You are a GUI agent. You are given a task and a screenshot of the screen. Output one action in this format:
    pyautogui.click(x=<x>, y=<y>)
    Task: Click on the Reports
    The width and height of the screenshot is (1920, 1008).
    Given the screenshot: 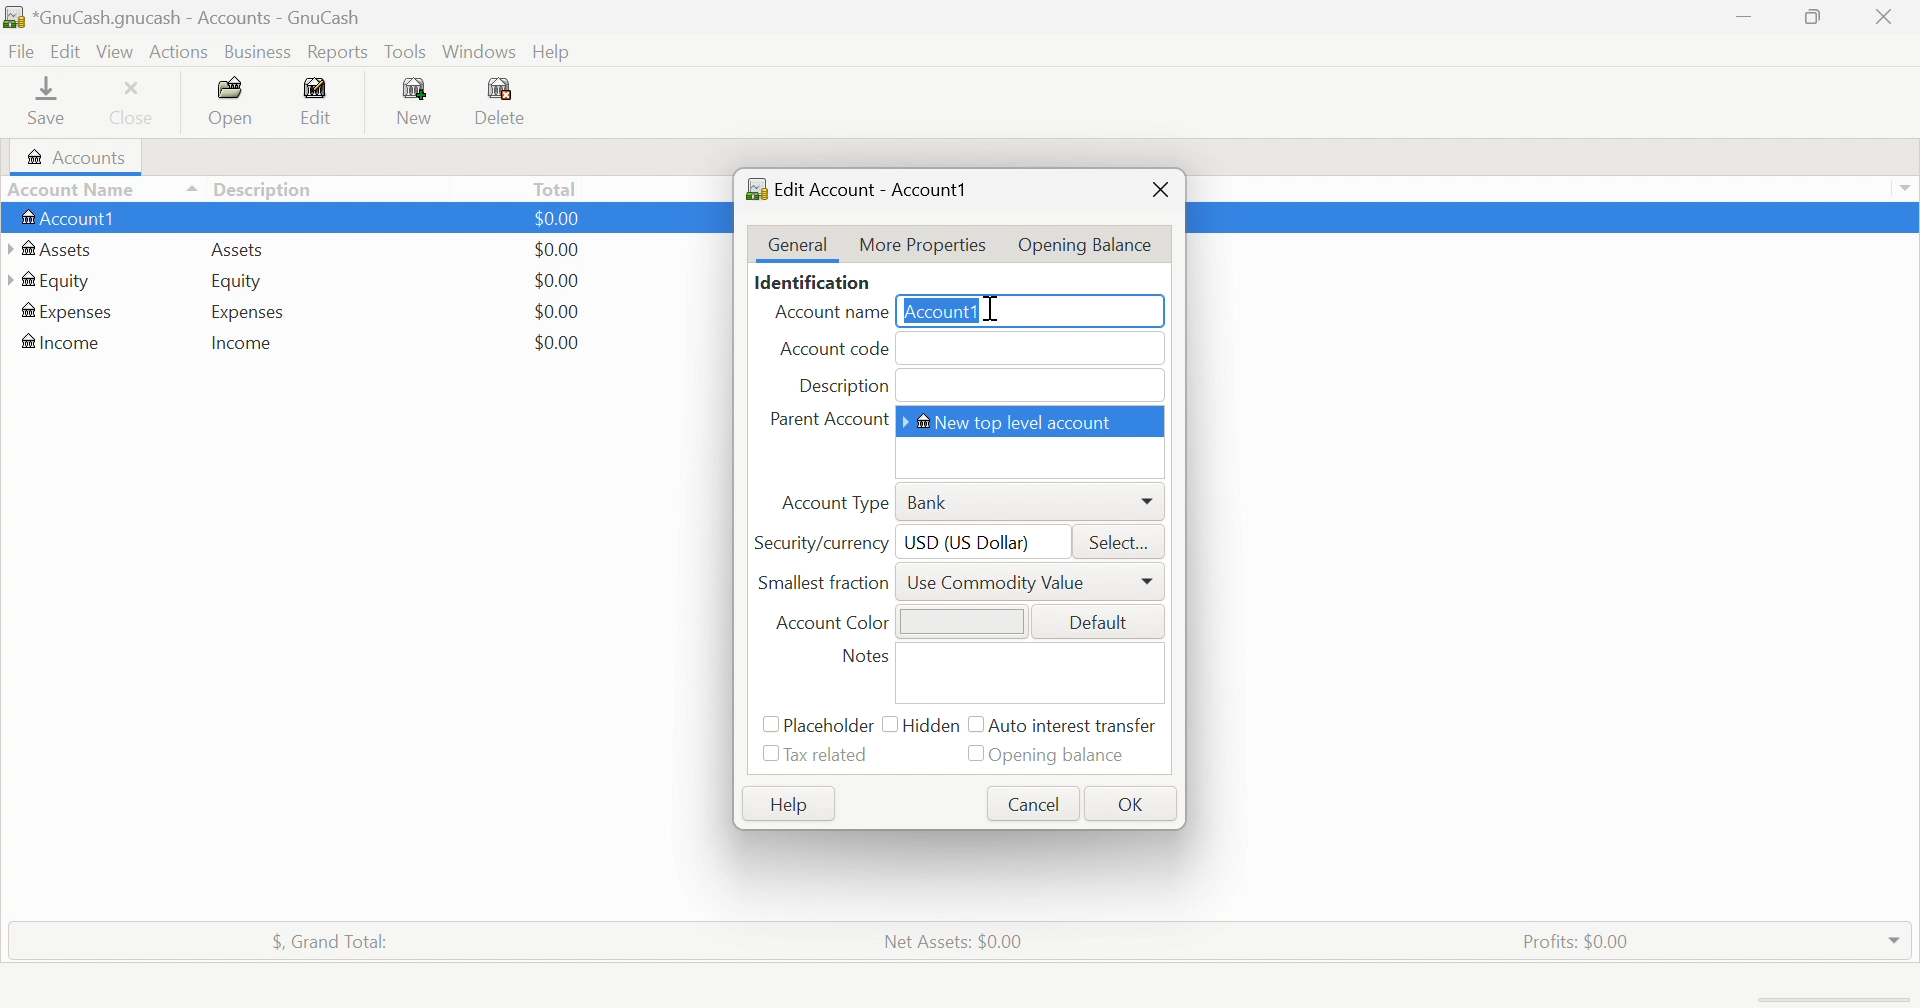 What is the action you would take?
    pyautogui.click(x=338, y=53)
    